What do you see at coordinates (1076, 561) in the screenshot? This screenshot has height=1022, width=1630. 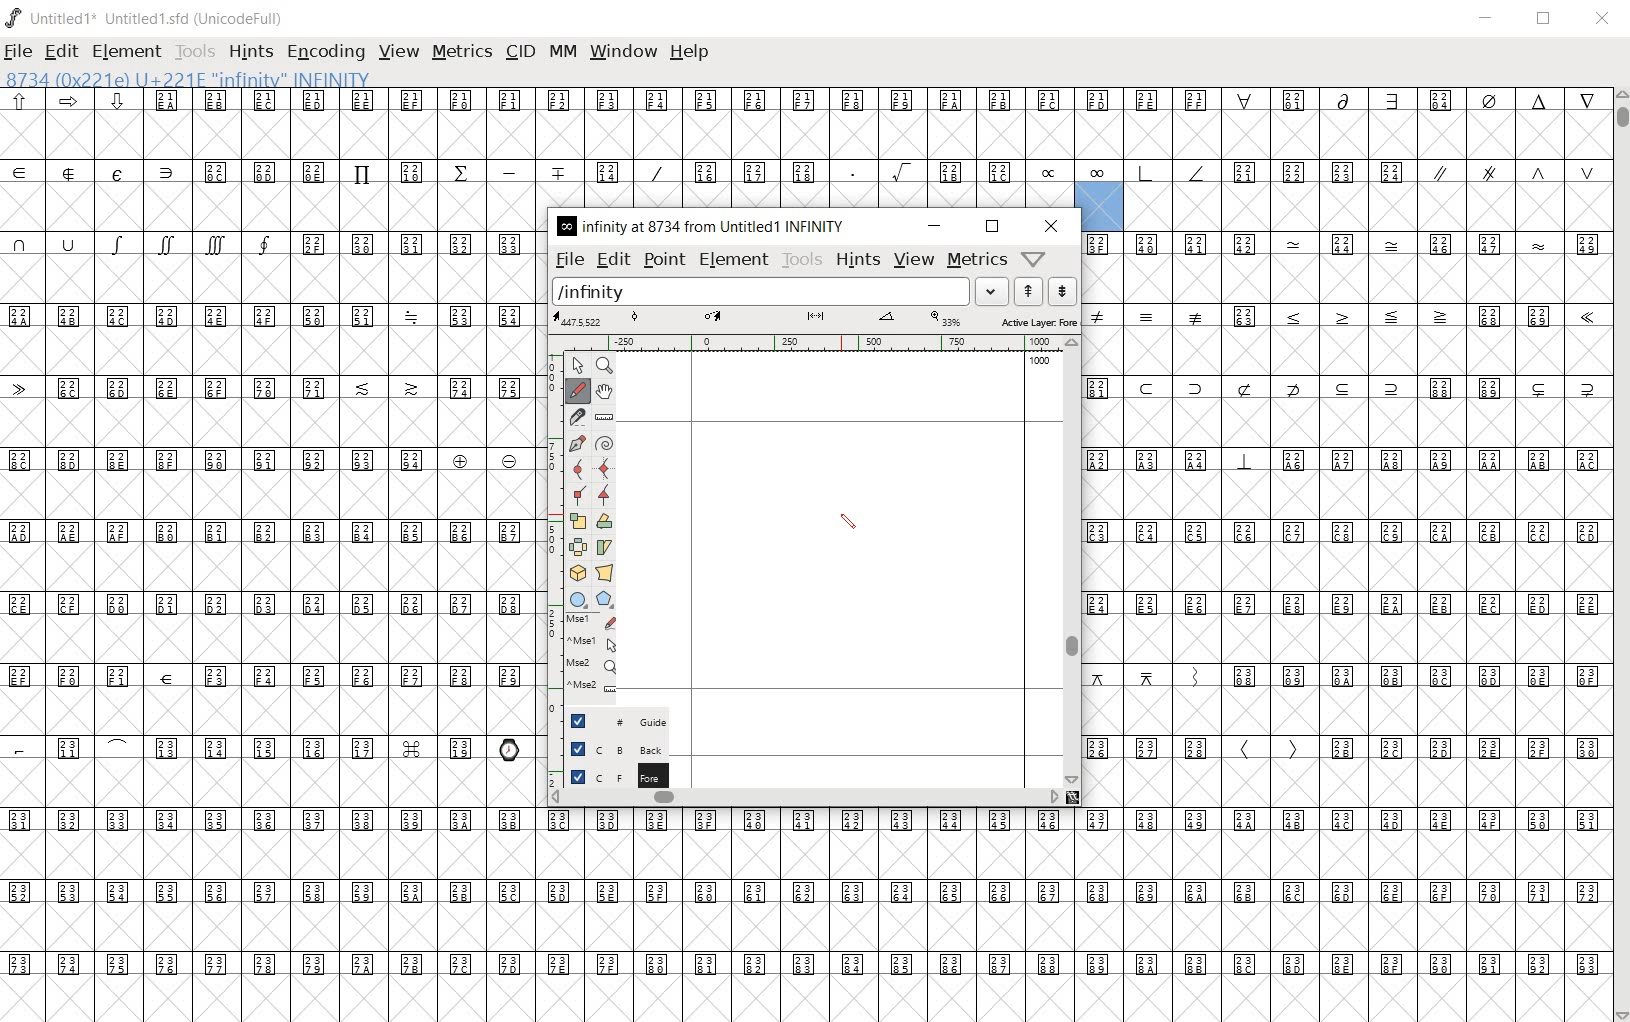 I see `scrollbar` at bounding box center [1076, 561].